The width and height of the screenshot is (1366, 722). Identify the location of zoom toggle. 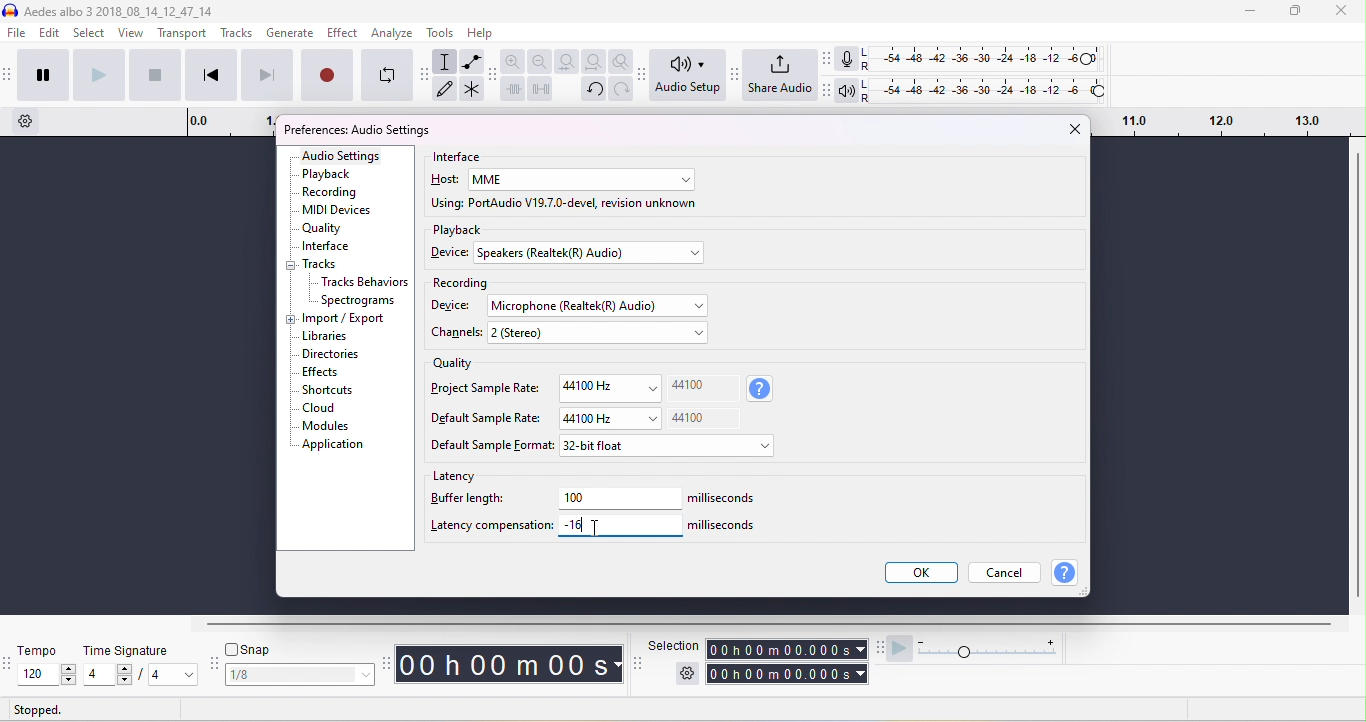
(622, 61).